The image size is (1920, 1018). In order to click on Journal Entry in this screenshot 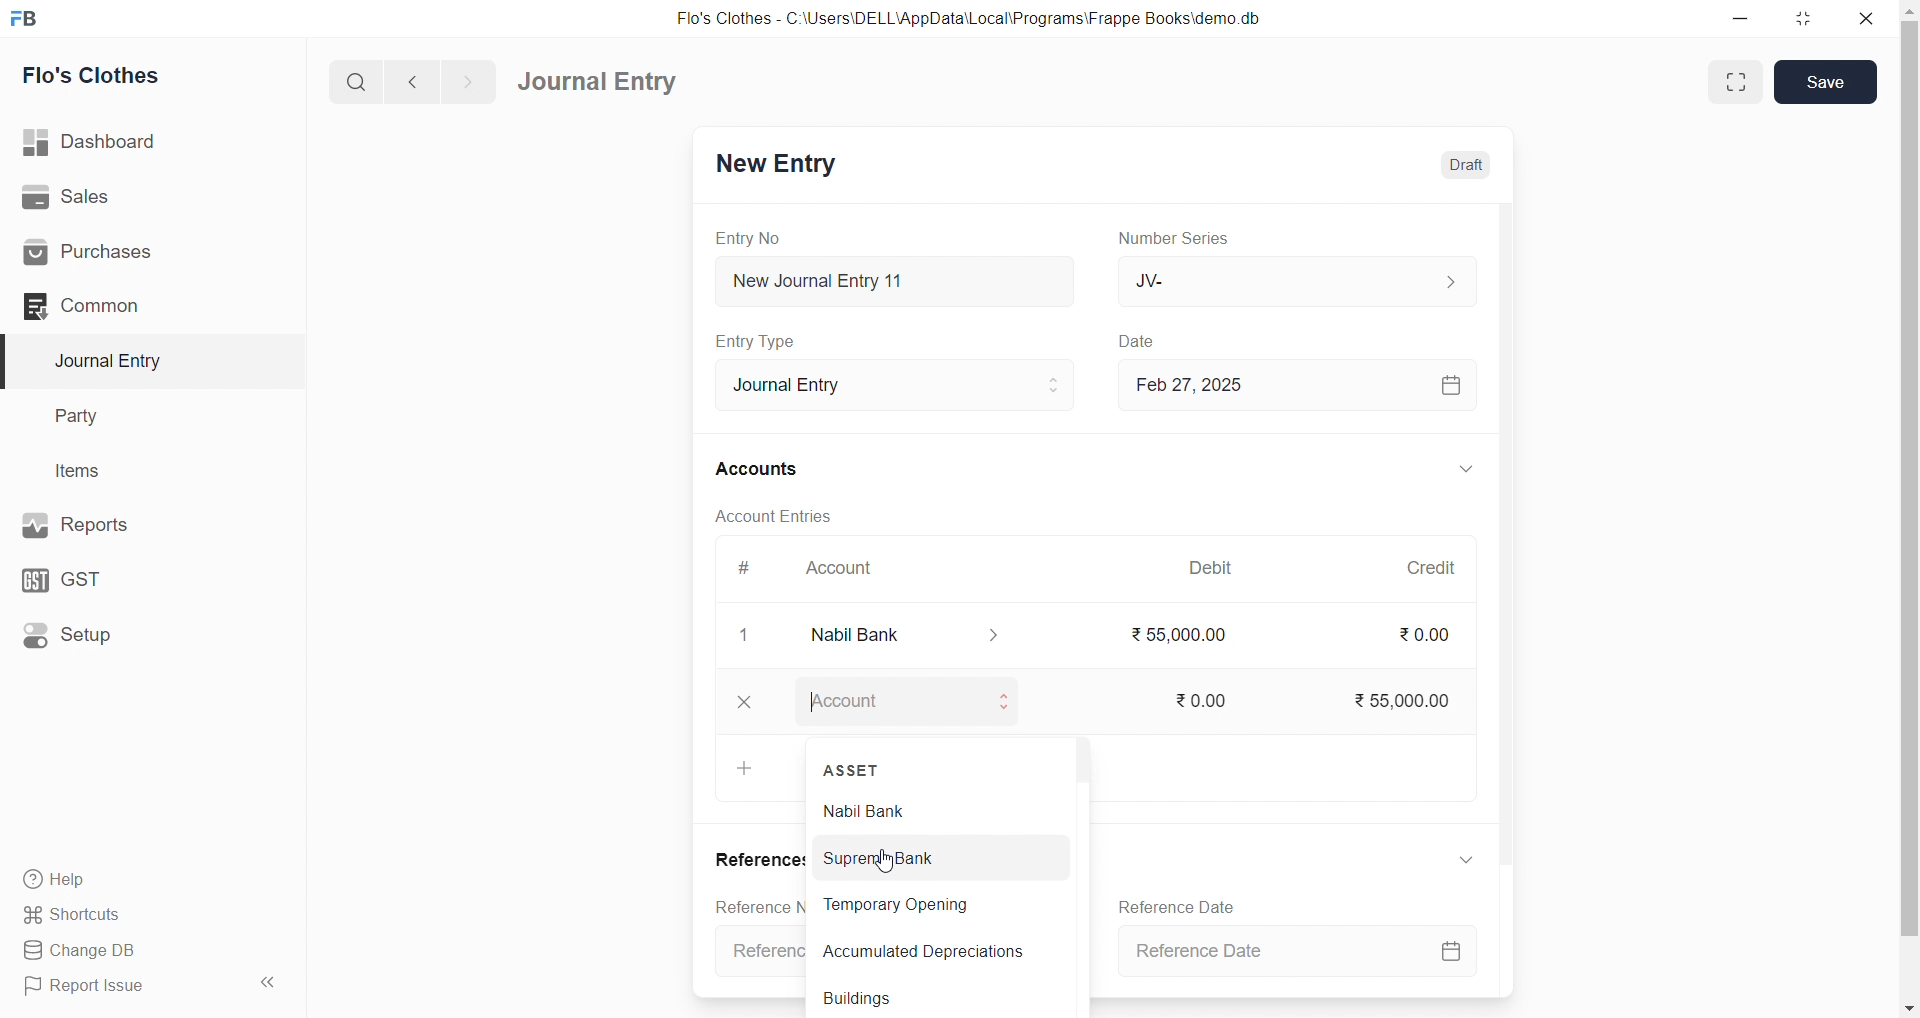, I will do `click(908, 385)`.